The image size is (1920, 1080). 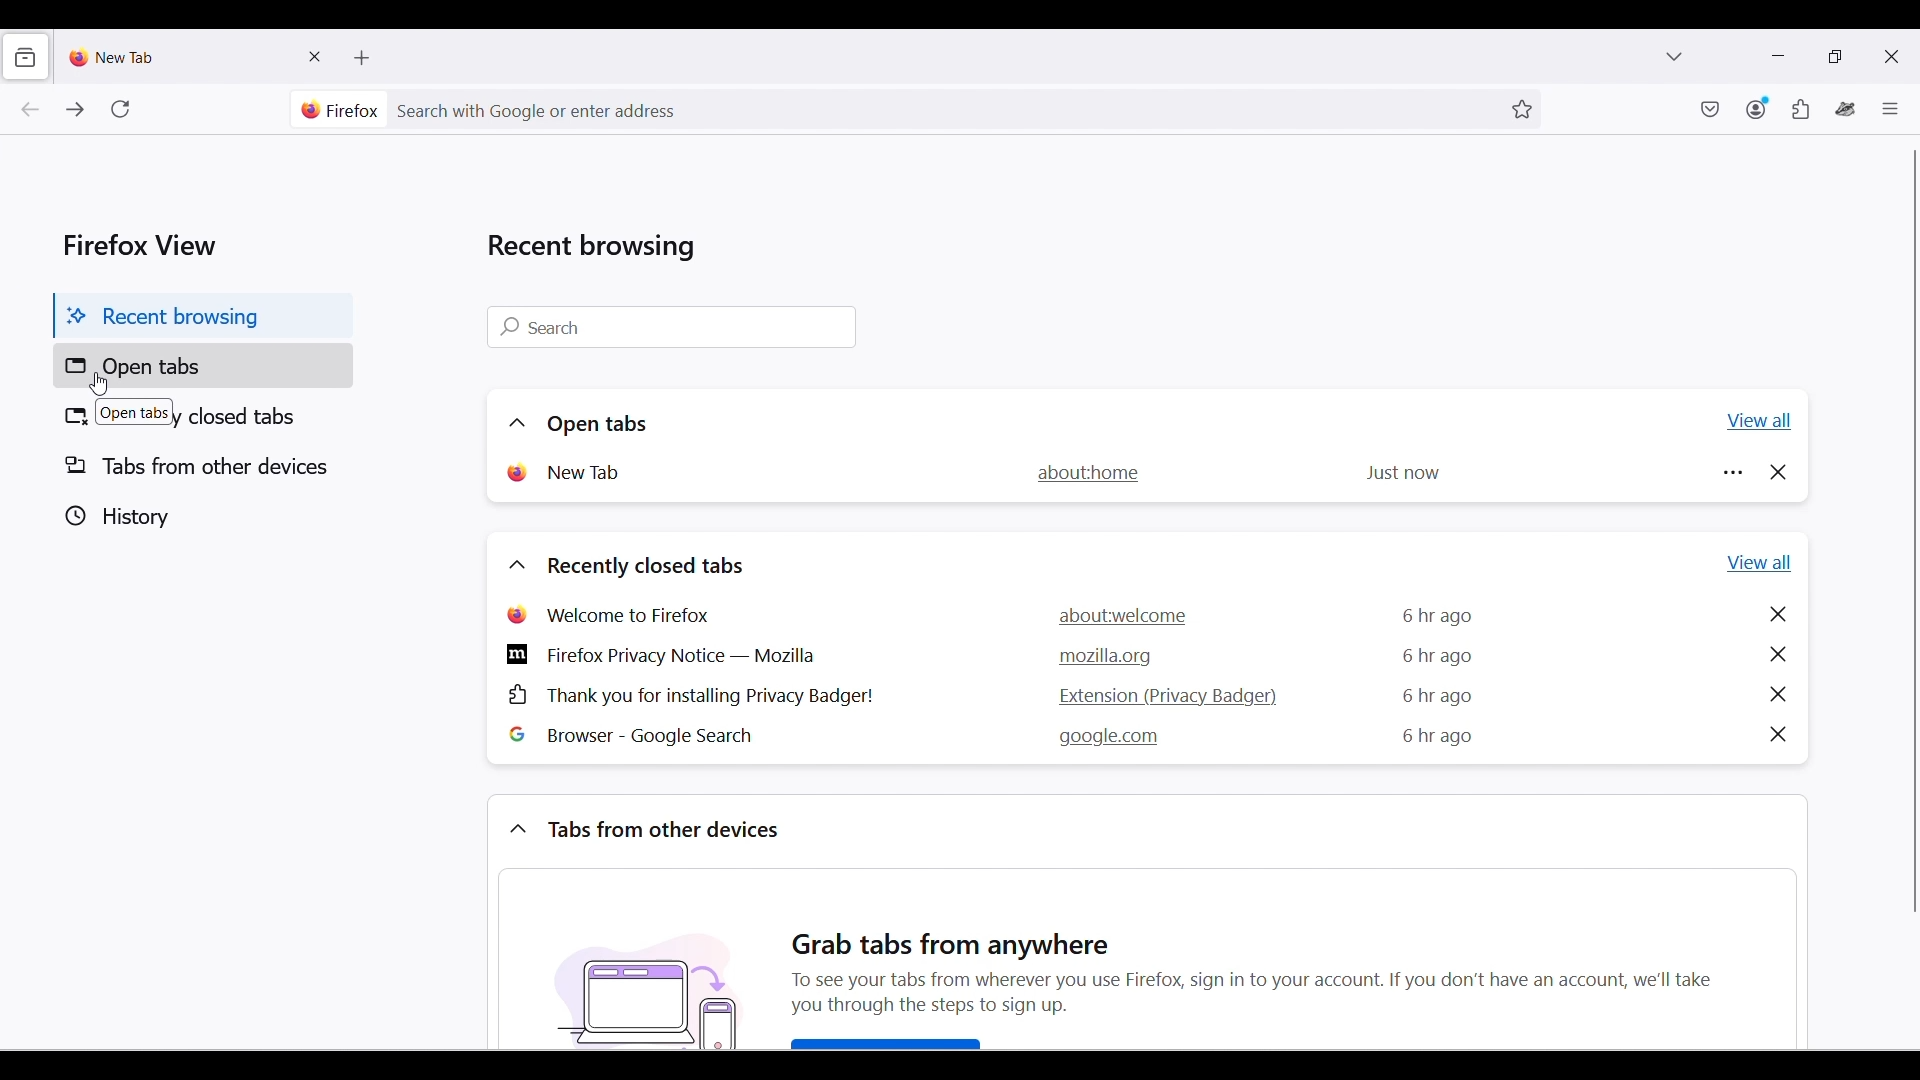 I want to click on Logo of website opened in tab, so click(x=515, y=473).